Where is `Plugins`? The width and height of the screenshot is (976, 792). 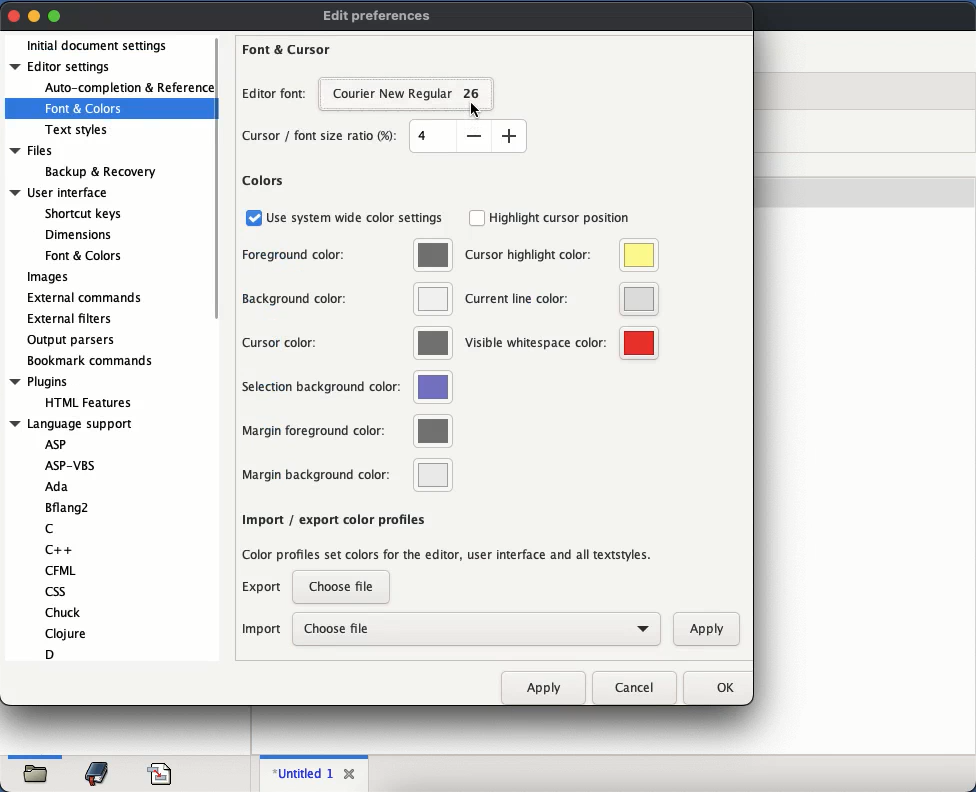 Plugins is located at coordinates (39, 380).